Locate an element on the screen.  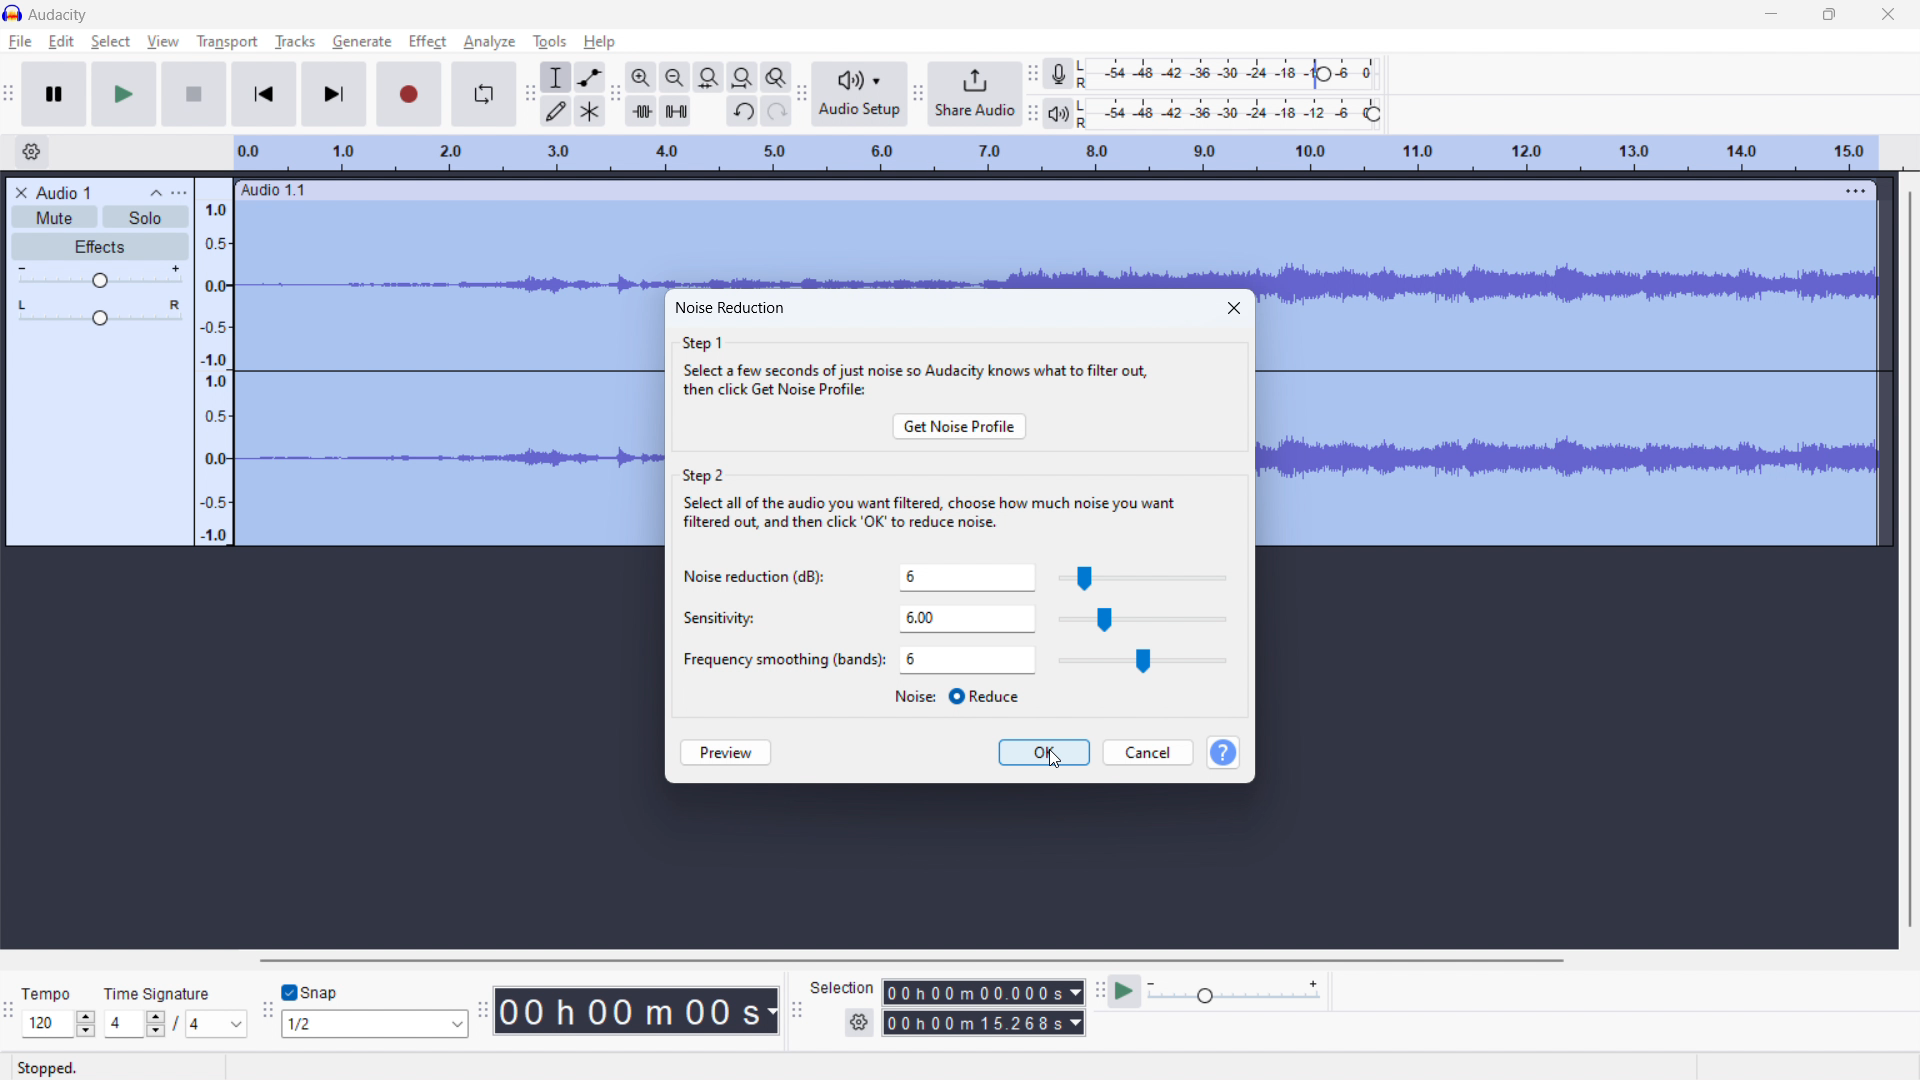
fit project to width is located at coordinates (743, 77).